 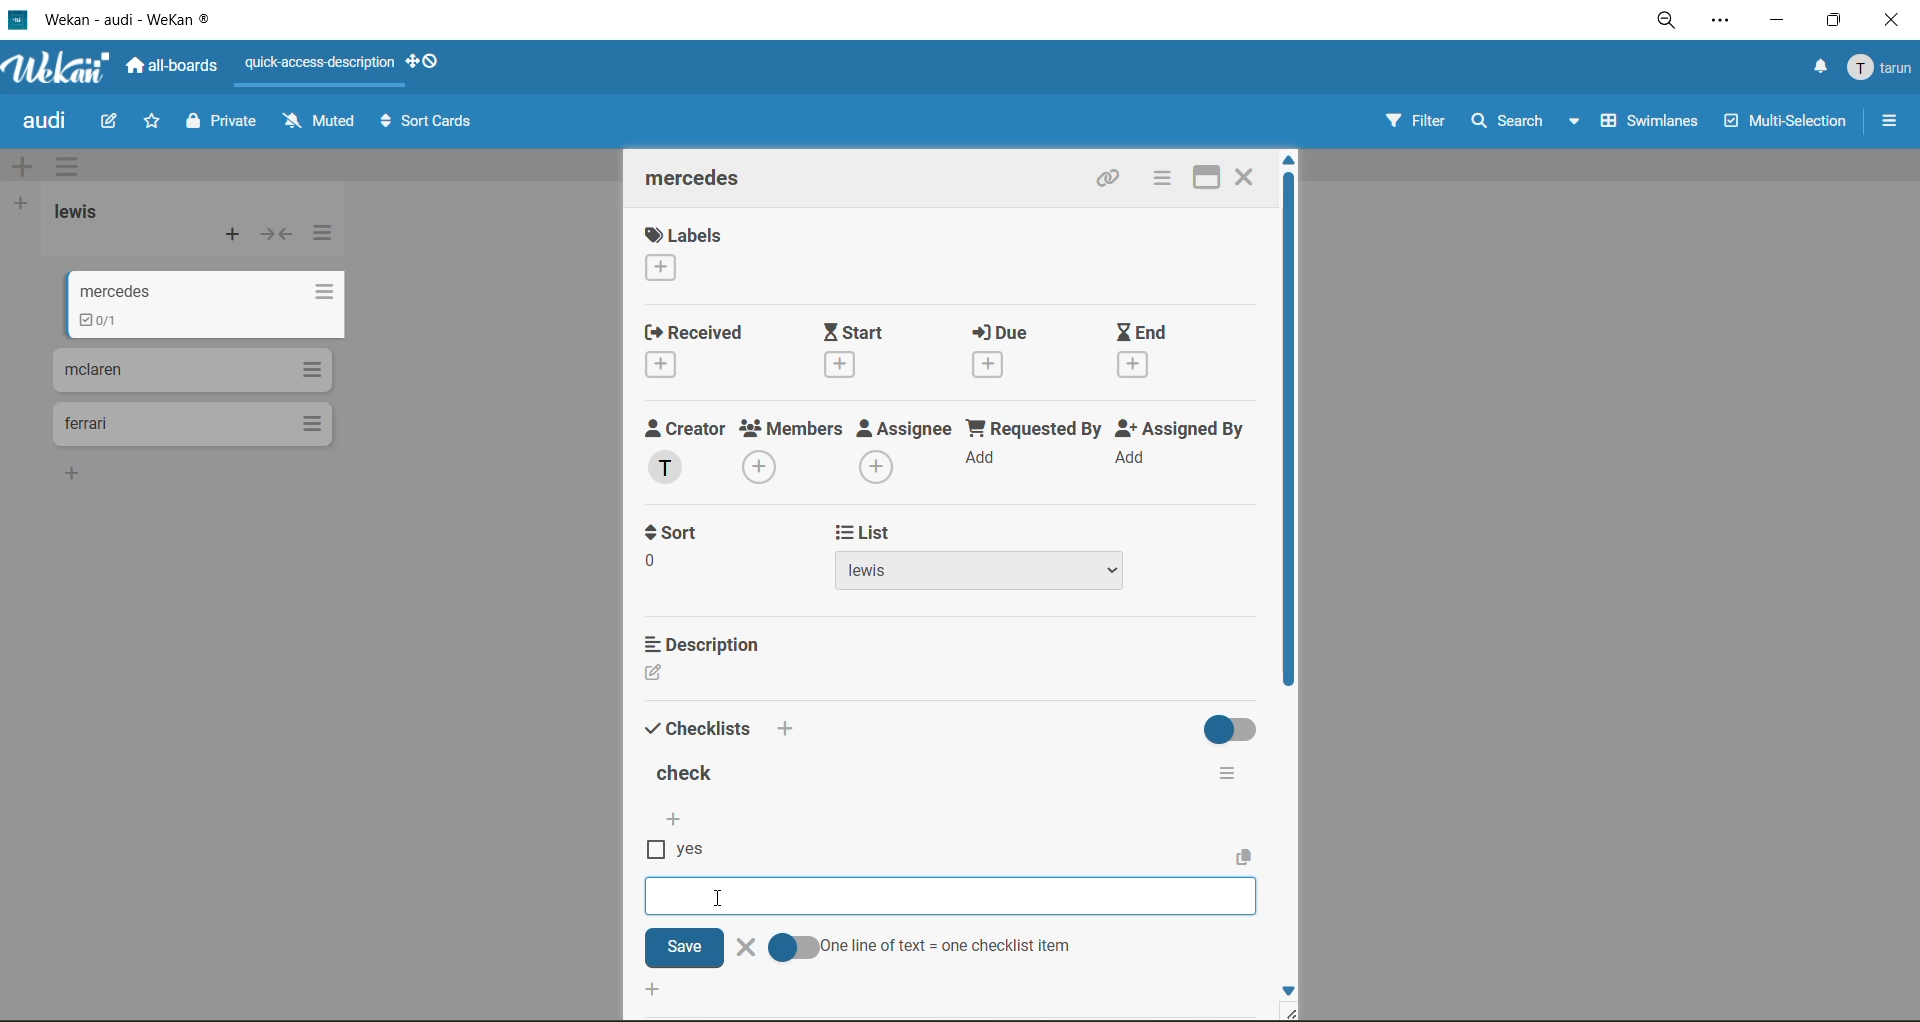 I want to click on app titlew, so click(x=158, y=23).